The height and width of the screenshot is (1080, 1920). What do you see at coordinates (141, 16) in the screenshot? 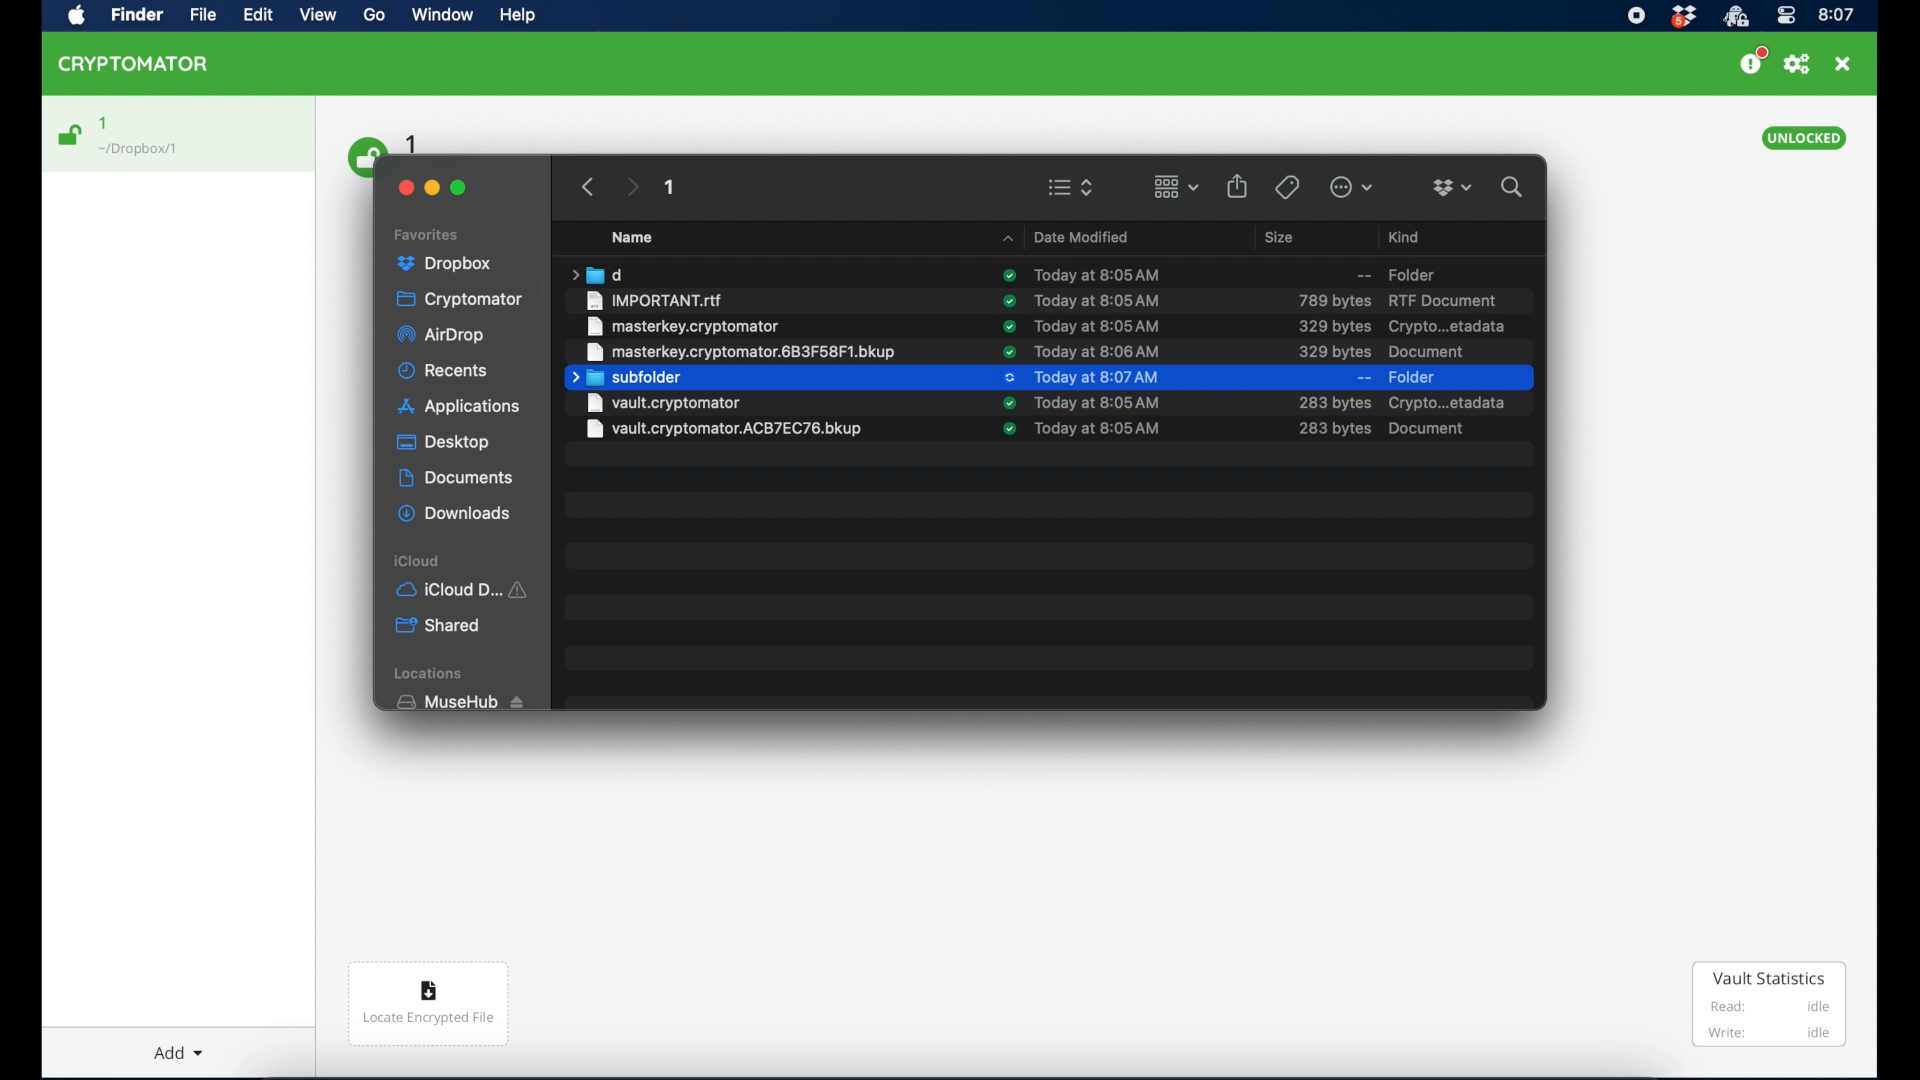
I see `Find` at bounding box center [141, 16].